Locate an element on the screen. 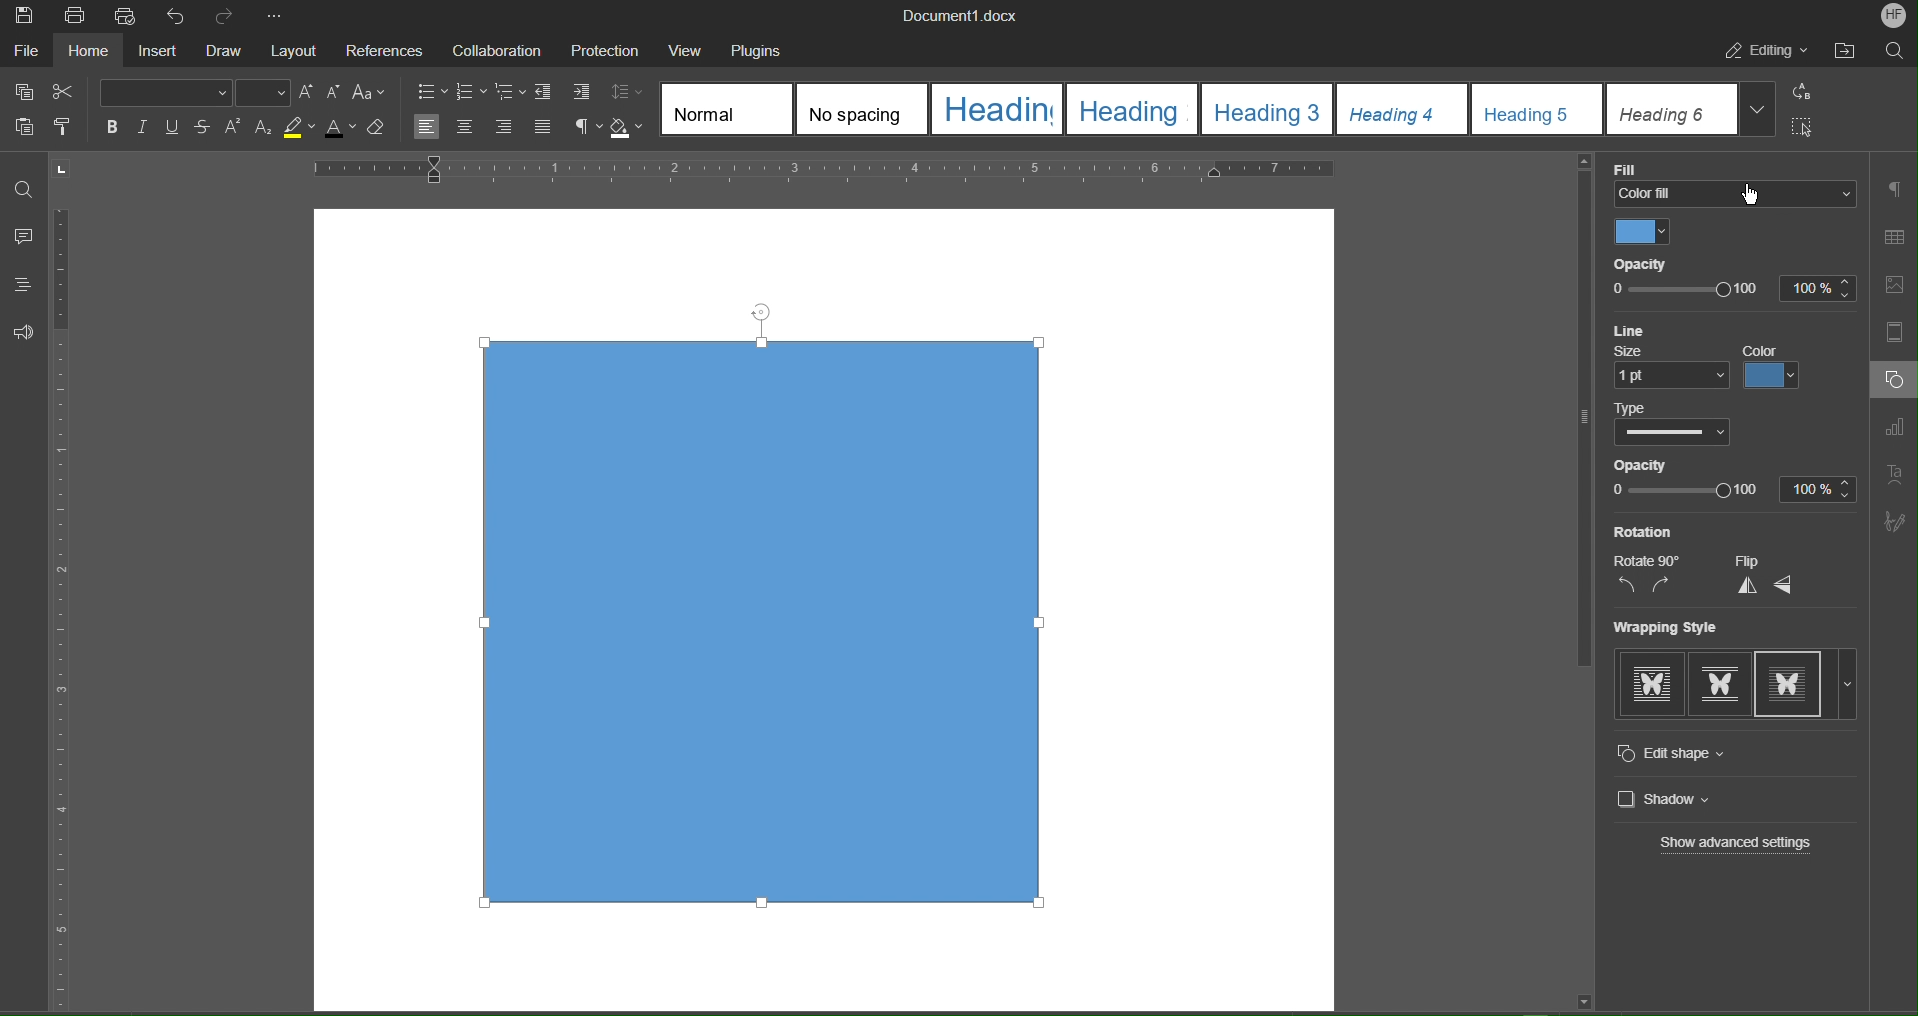 This screenshot has height=1016, width=1918. Heading 2 is located at coordinates (1130, 110).